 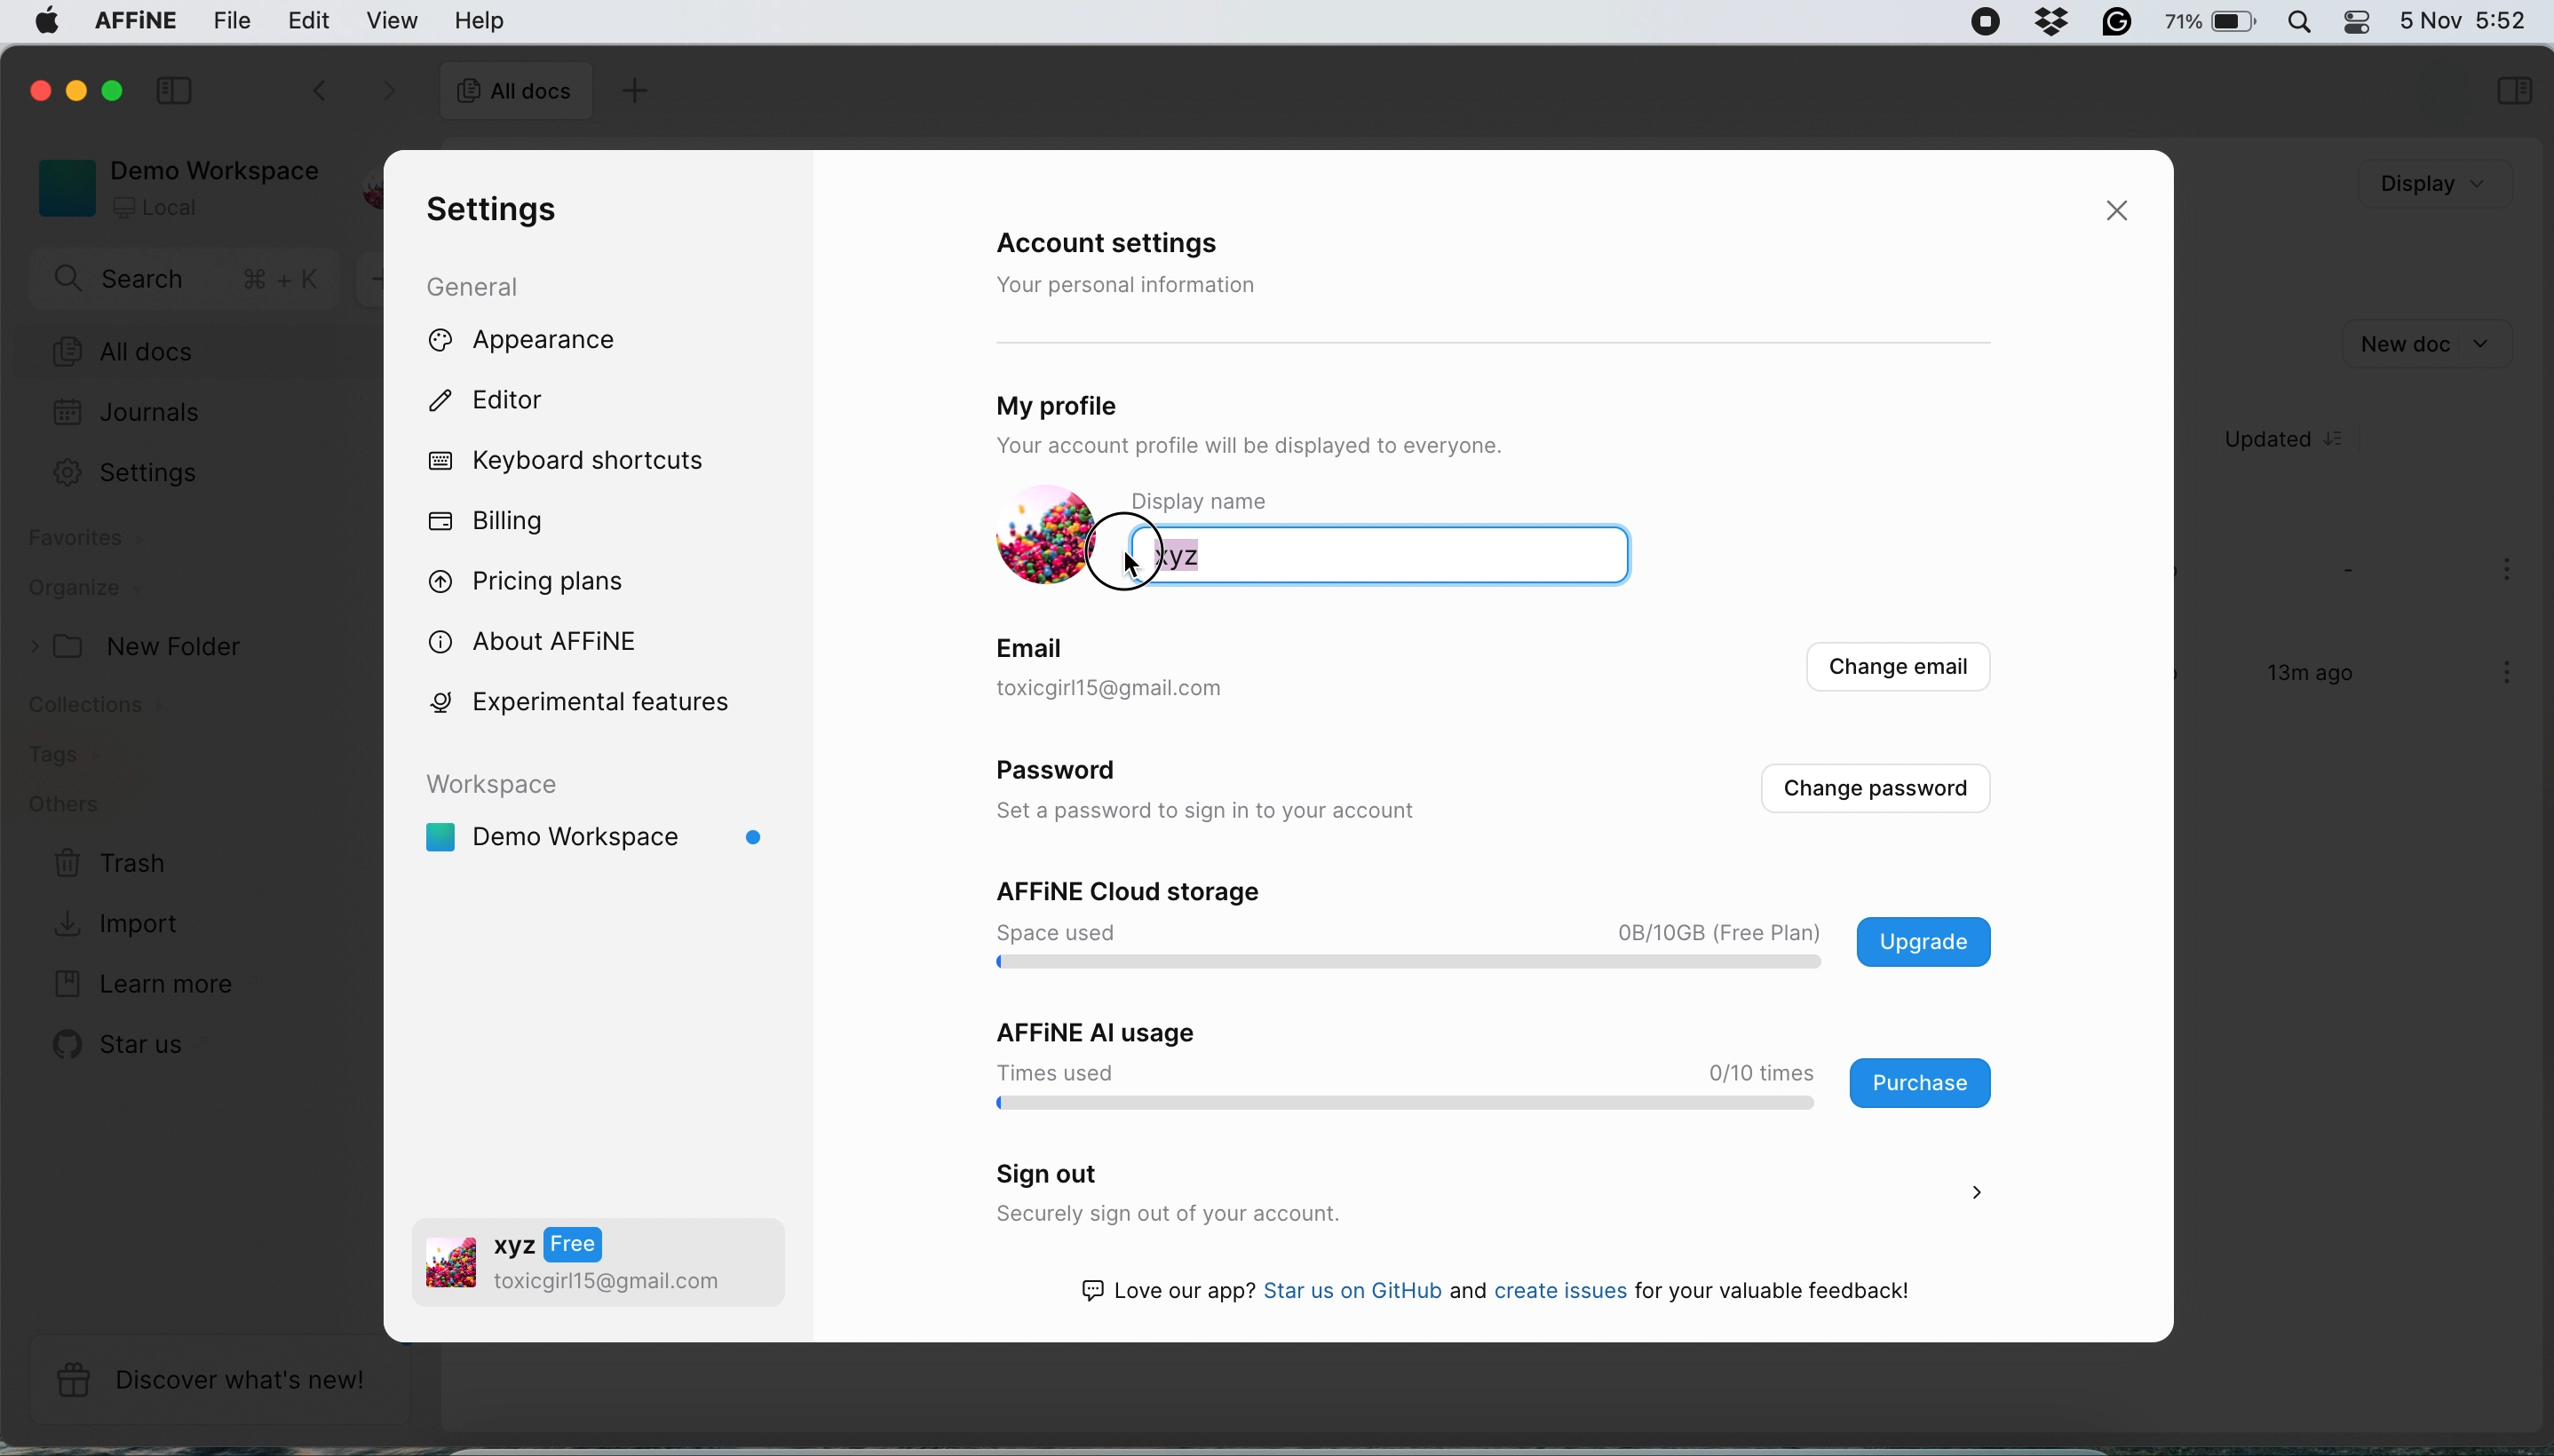 What do you see at coordinates (2511, 572) in the screenshot?
I see `more options` at bounding box center [2511, 572].